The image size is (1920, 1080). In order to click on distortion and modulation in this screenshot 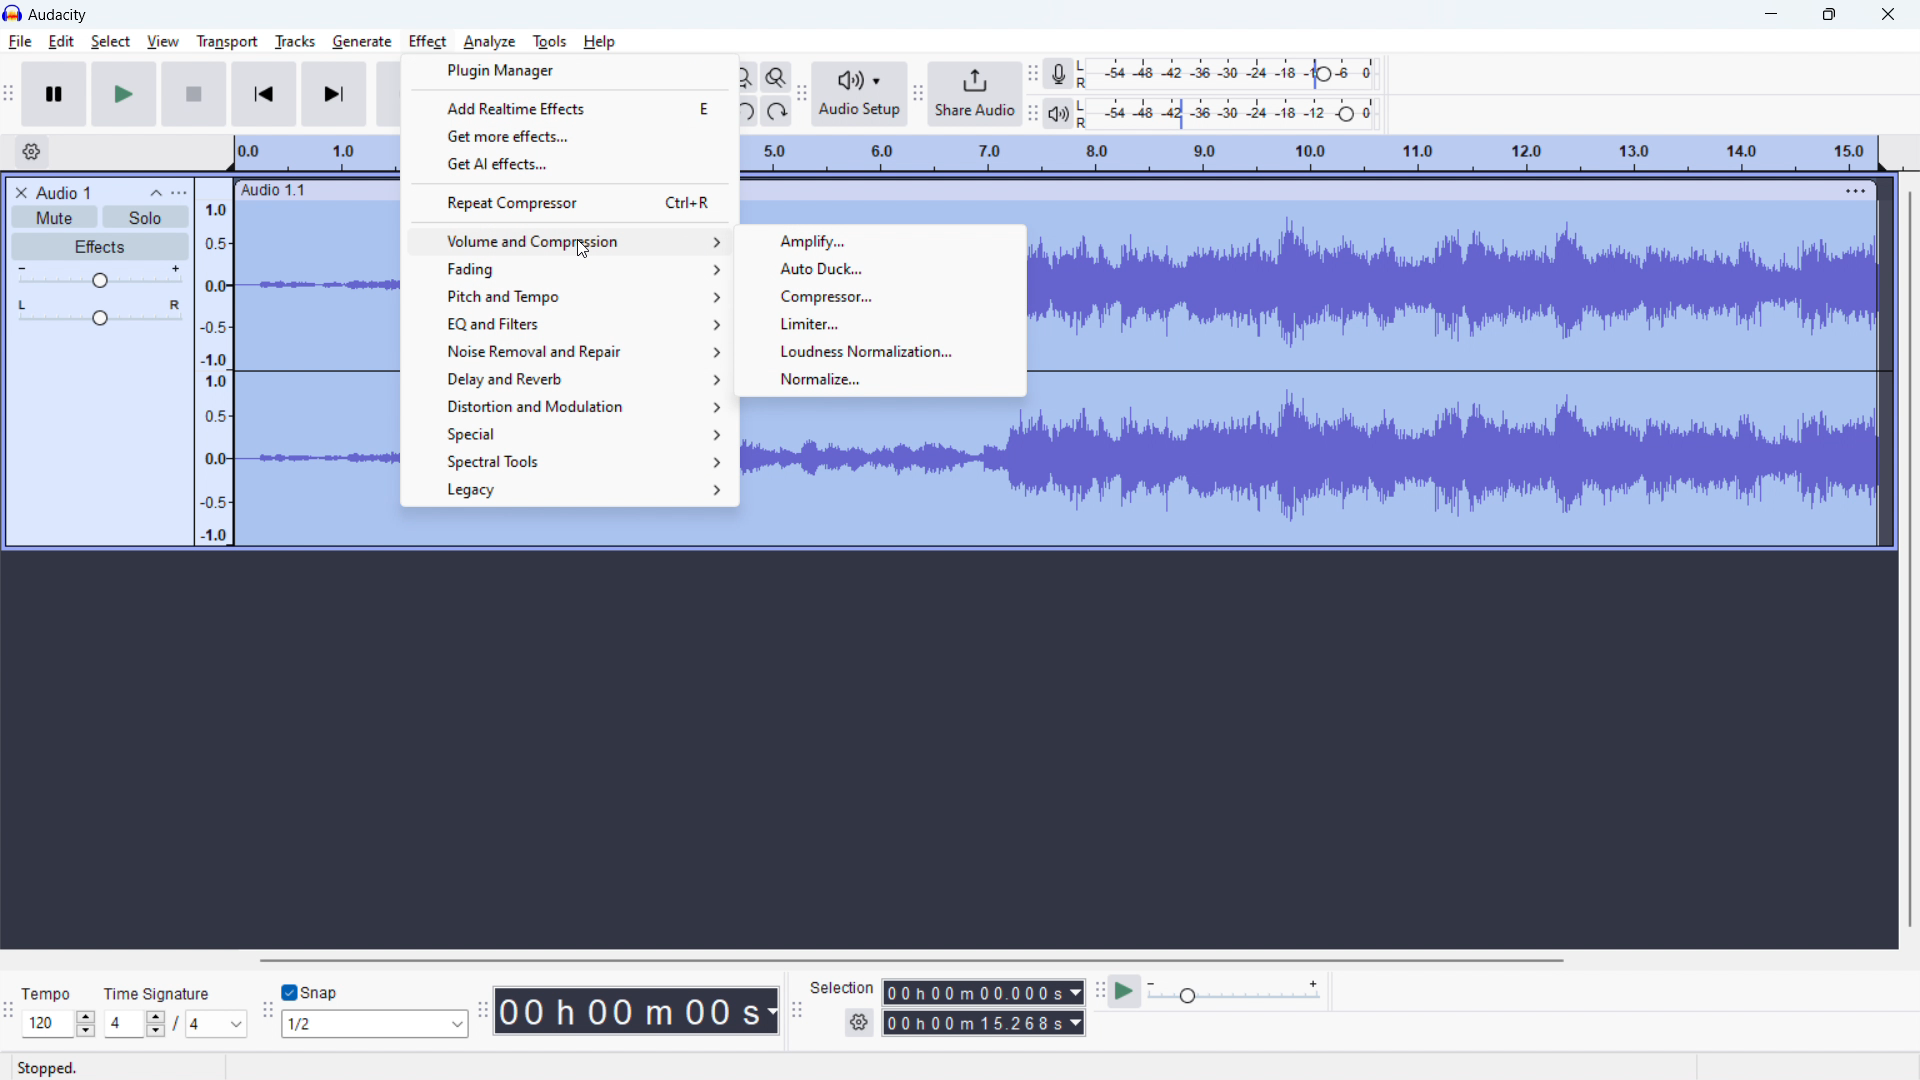, I will do `click(566, 406)`.